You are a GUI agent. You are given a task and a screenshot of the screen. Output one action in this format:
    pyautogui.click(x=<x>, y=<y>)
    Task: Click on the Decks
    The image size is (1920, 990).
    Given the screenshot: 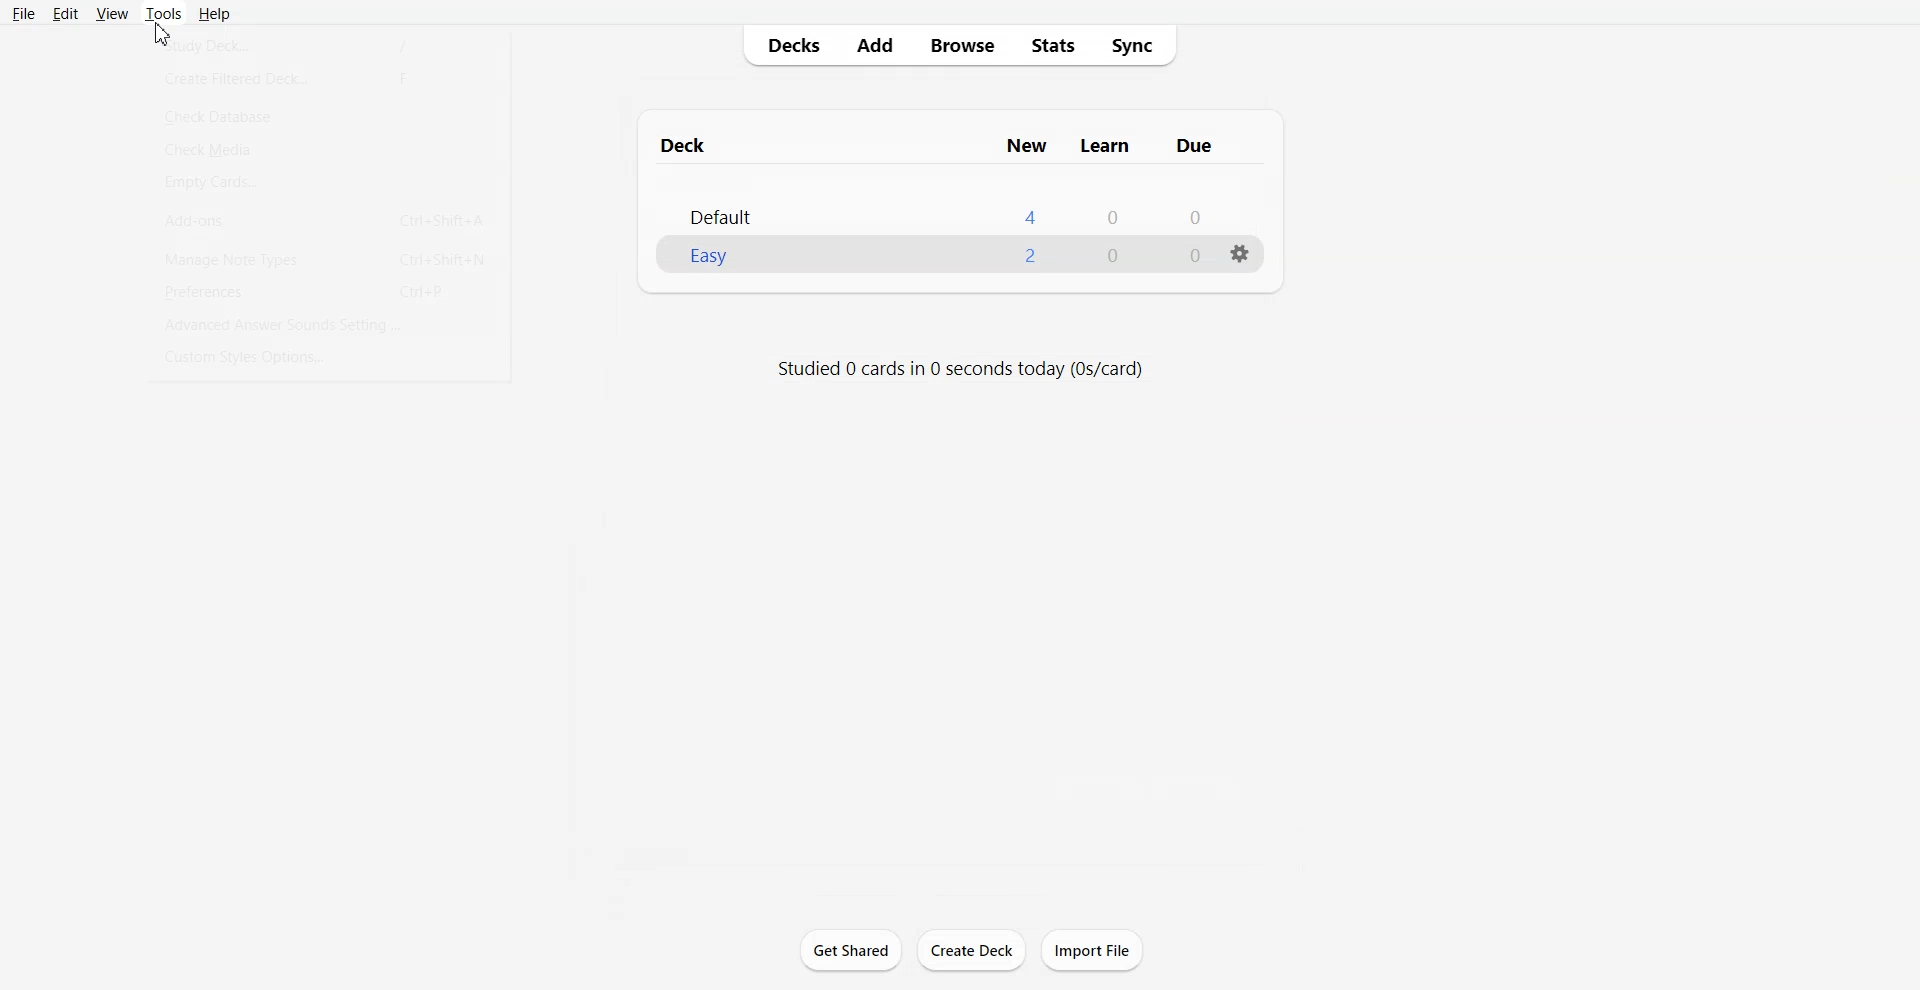 What is the action you would take?
    pyautogui.click(x=787, y=46)
    